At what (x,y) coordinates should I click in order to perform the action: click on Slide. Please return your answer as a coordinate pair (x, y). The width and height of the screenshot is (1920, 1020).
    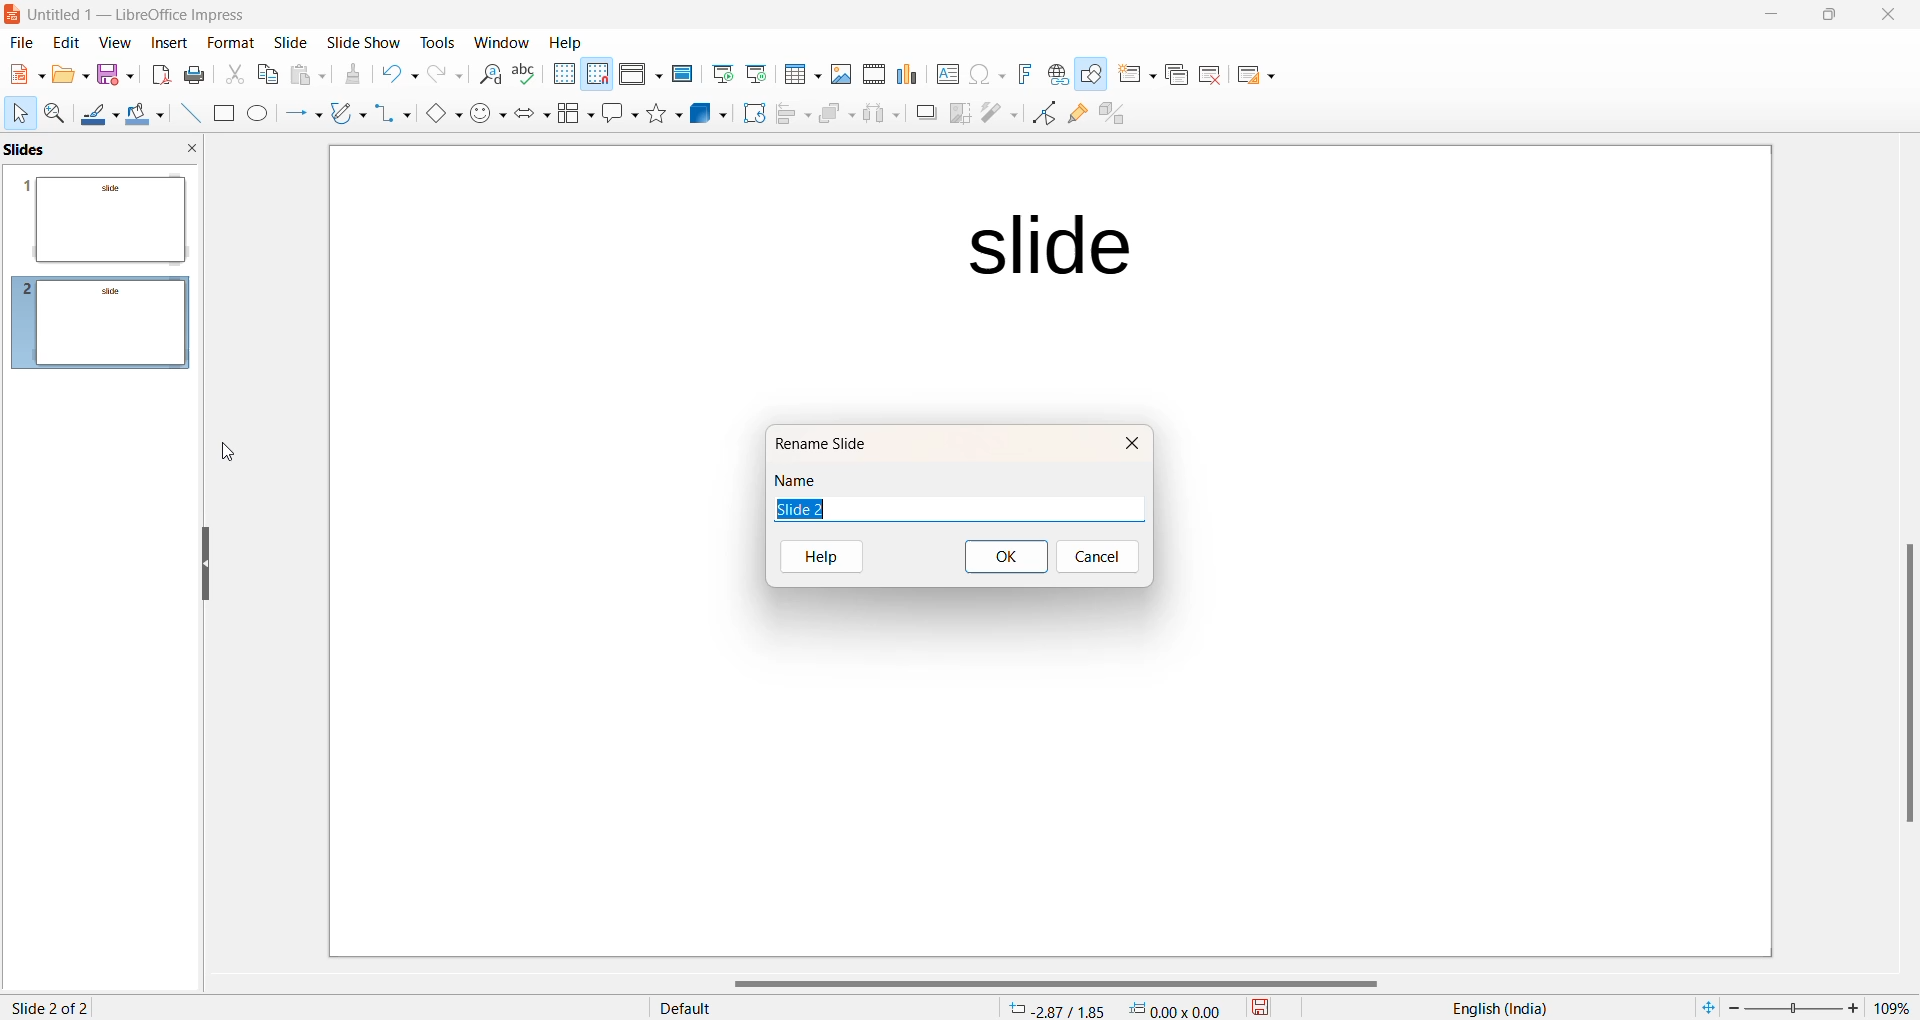
    Looking at the image, I should click on (291, 43).